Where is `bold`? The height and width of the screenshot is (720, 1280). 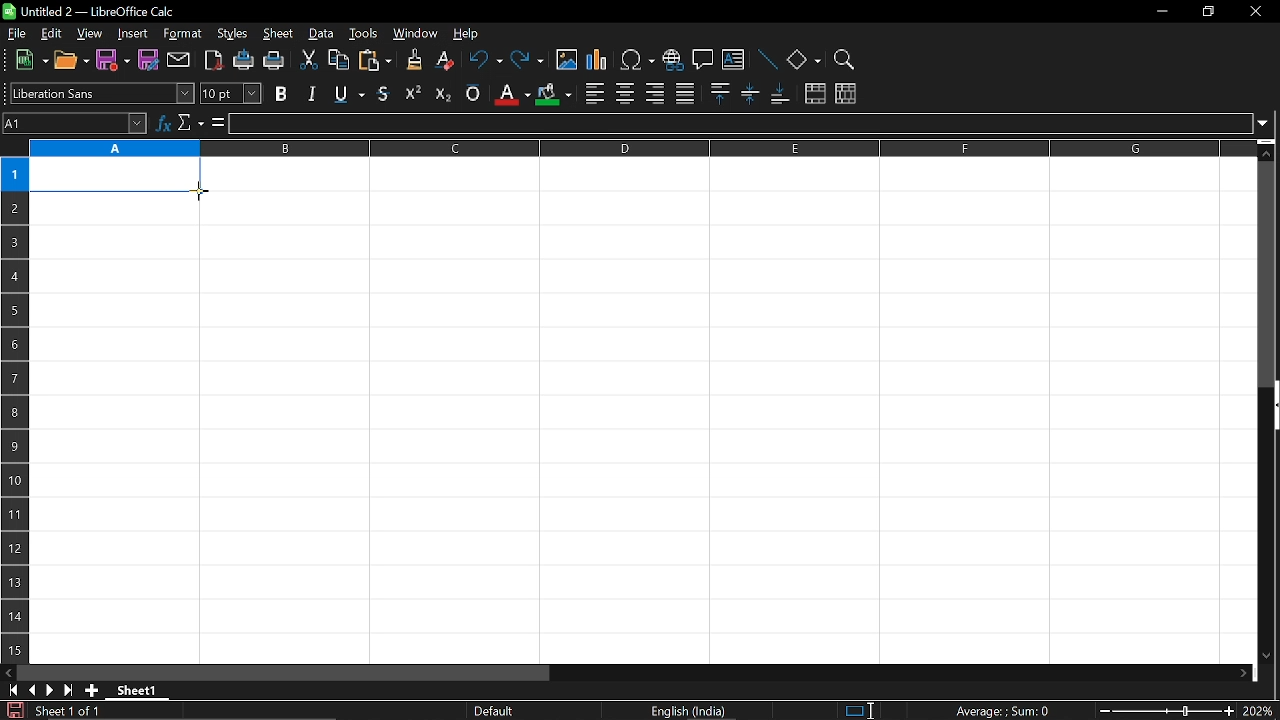 bold is located at coordinates (281, 94).